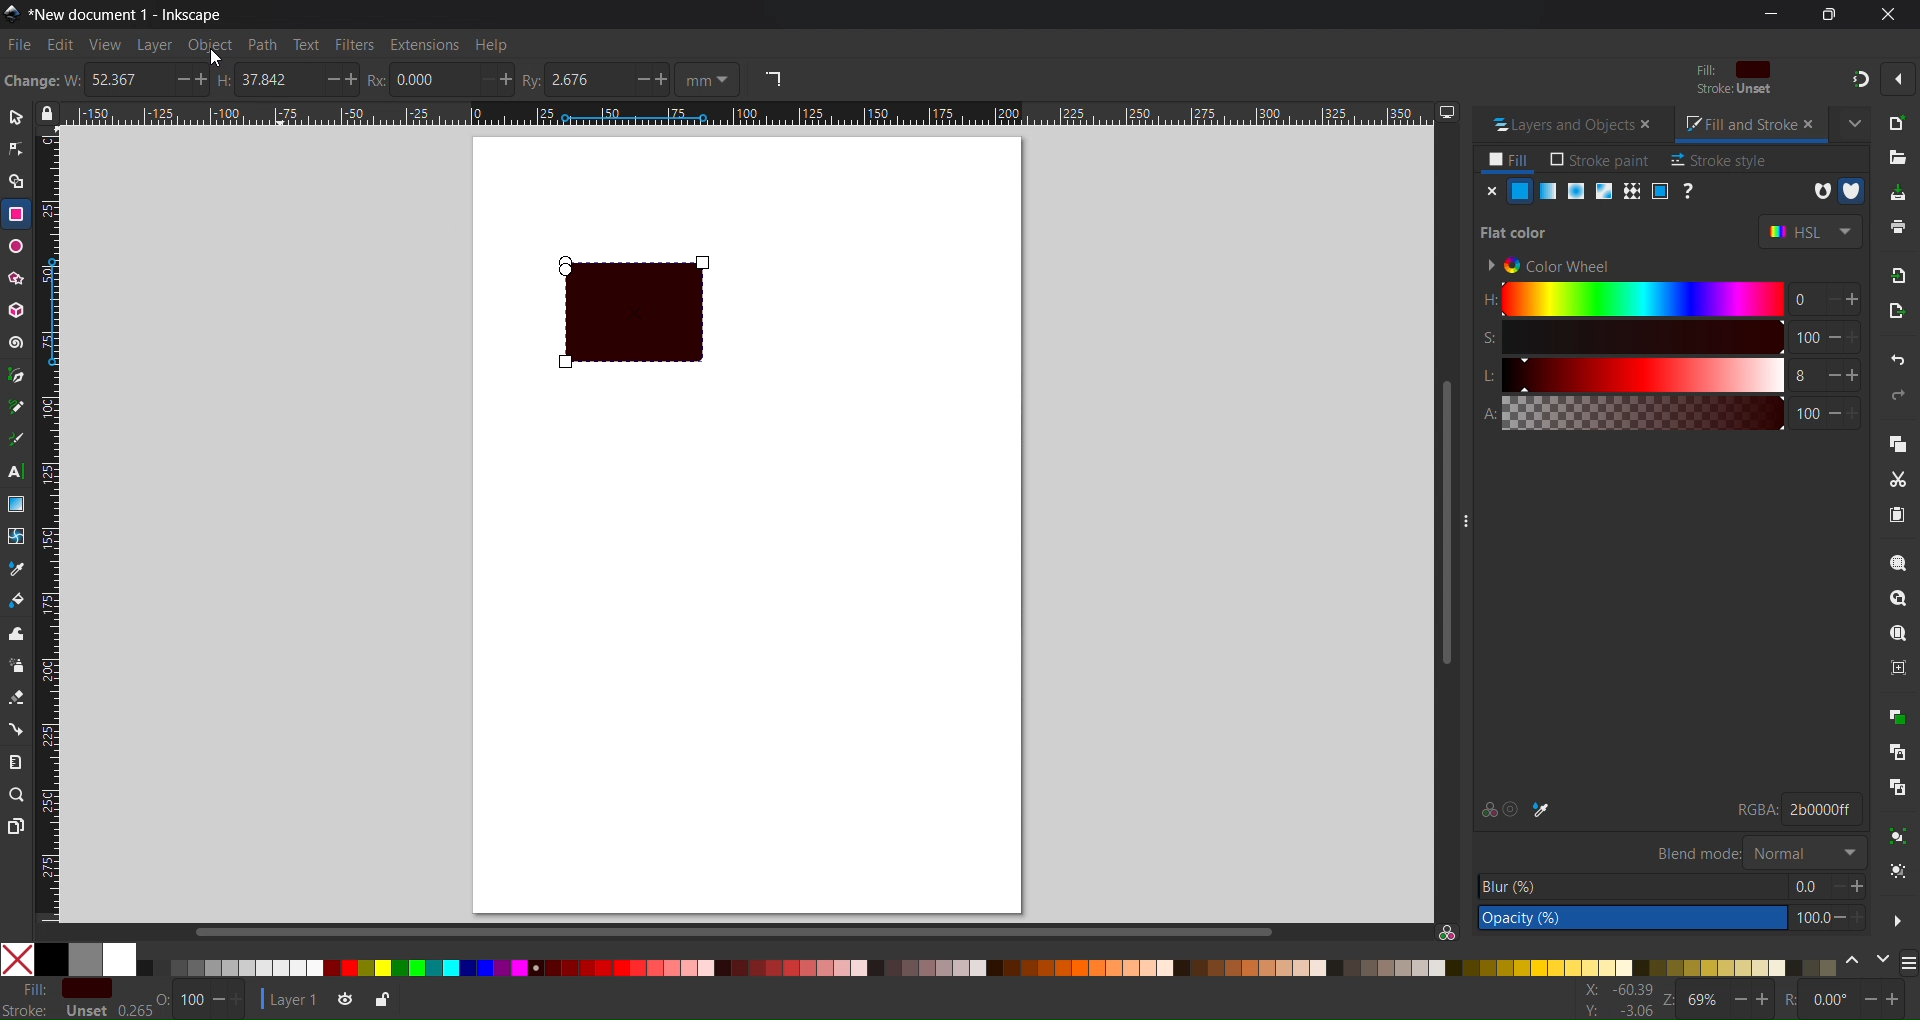 Image resolution: width=1920 pixels, height=1020 pixels. I want to click on Pick colors of image, so click(1543, 809).